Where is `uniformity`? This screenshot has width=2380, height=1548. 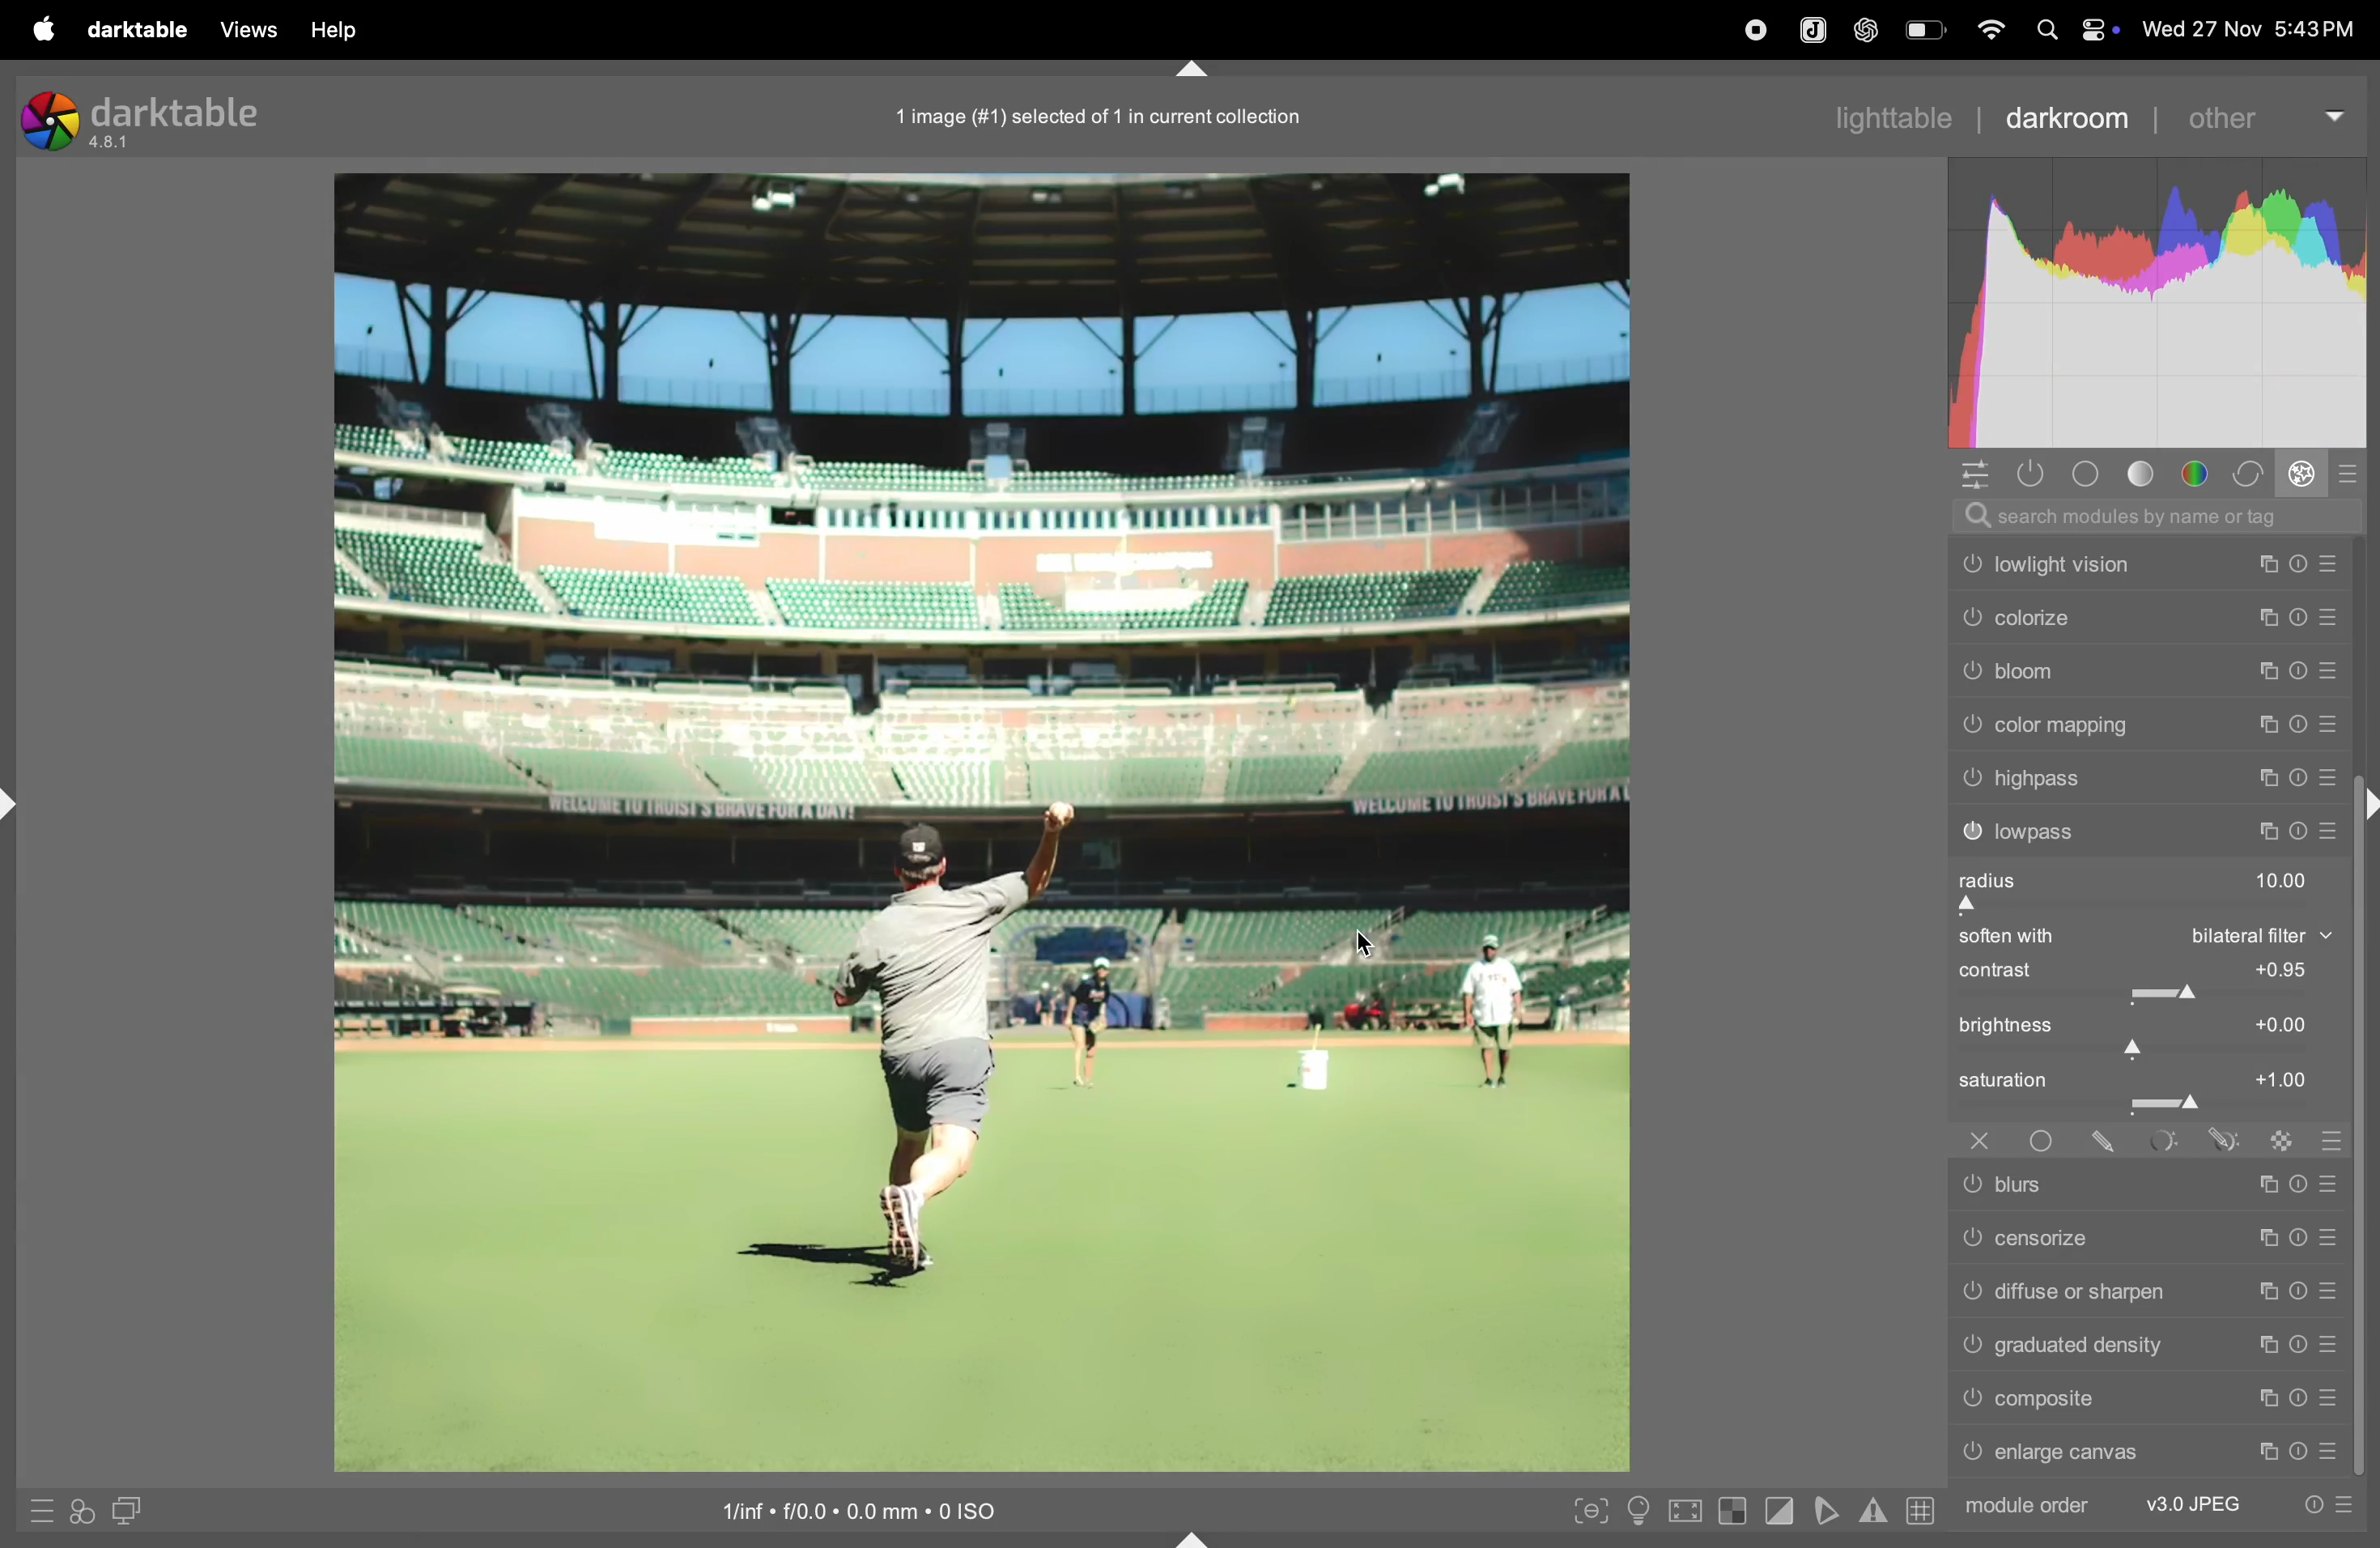 uniformity is located at coordinates (2046, 1142).